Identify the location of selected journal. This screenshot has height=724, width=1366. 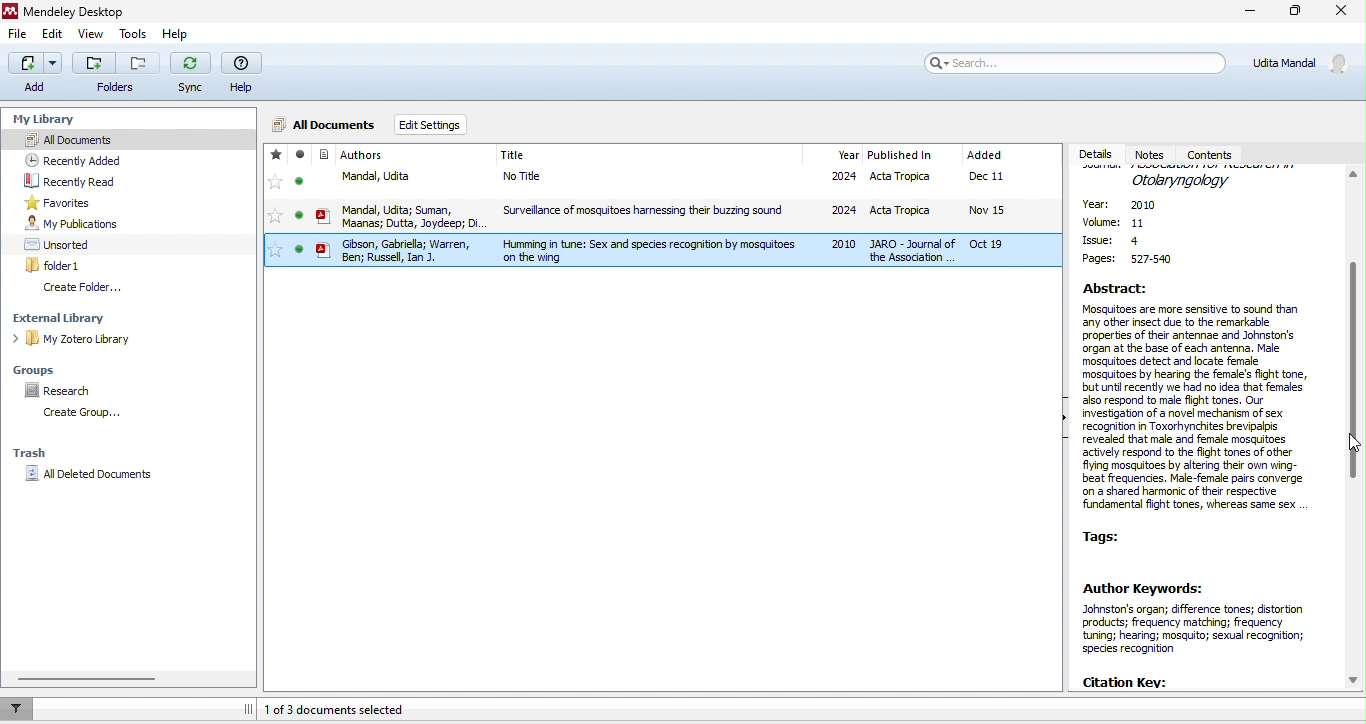
(661, 251).